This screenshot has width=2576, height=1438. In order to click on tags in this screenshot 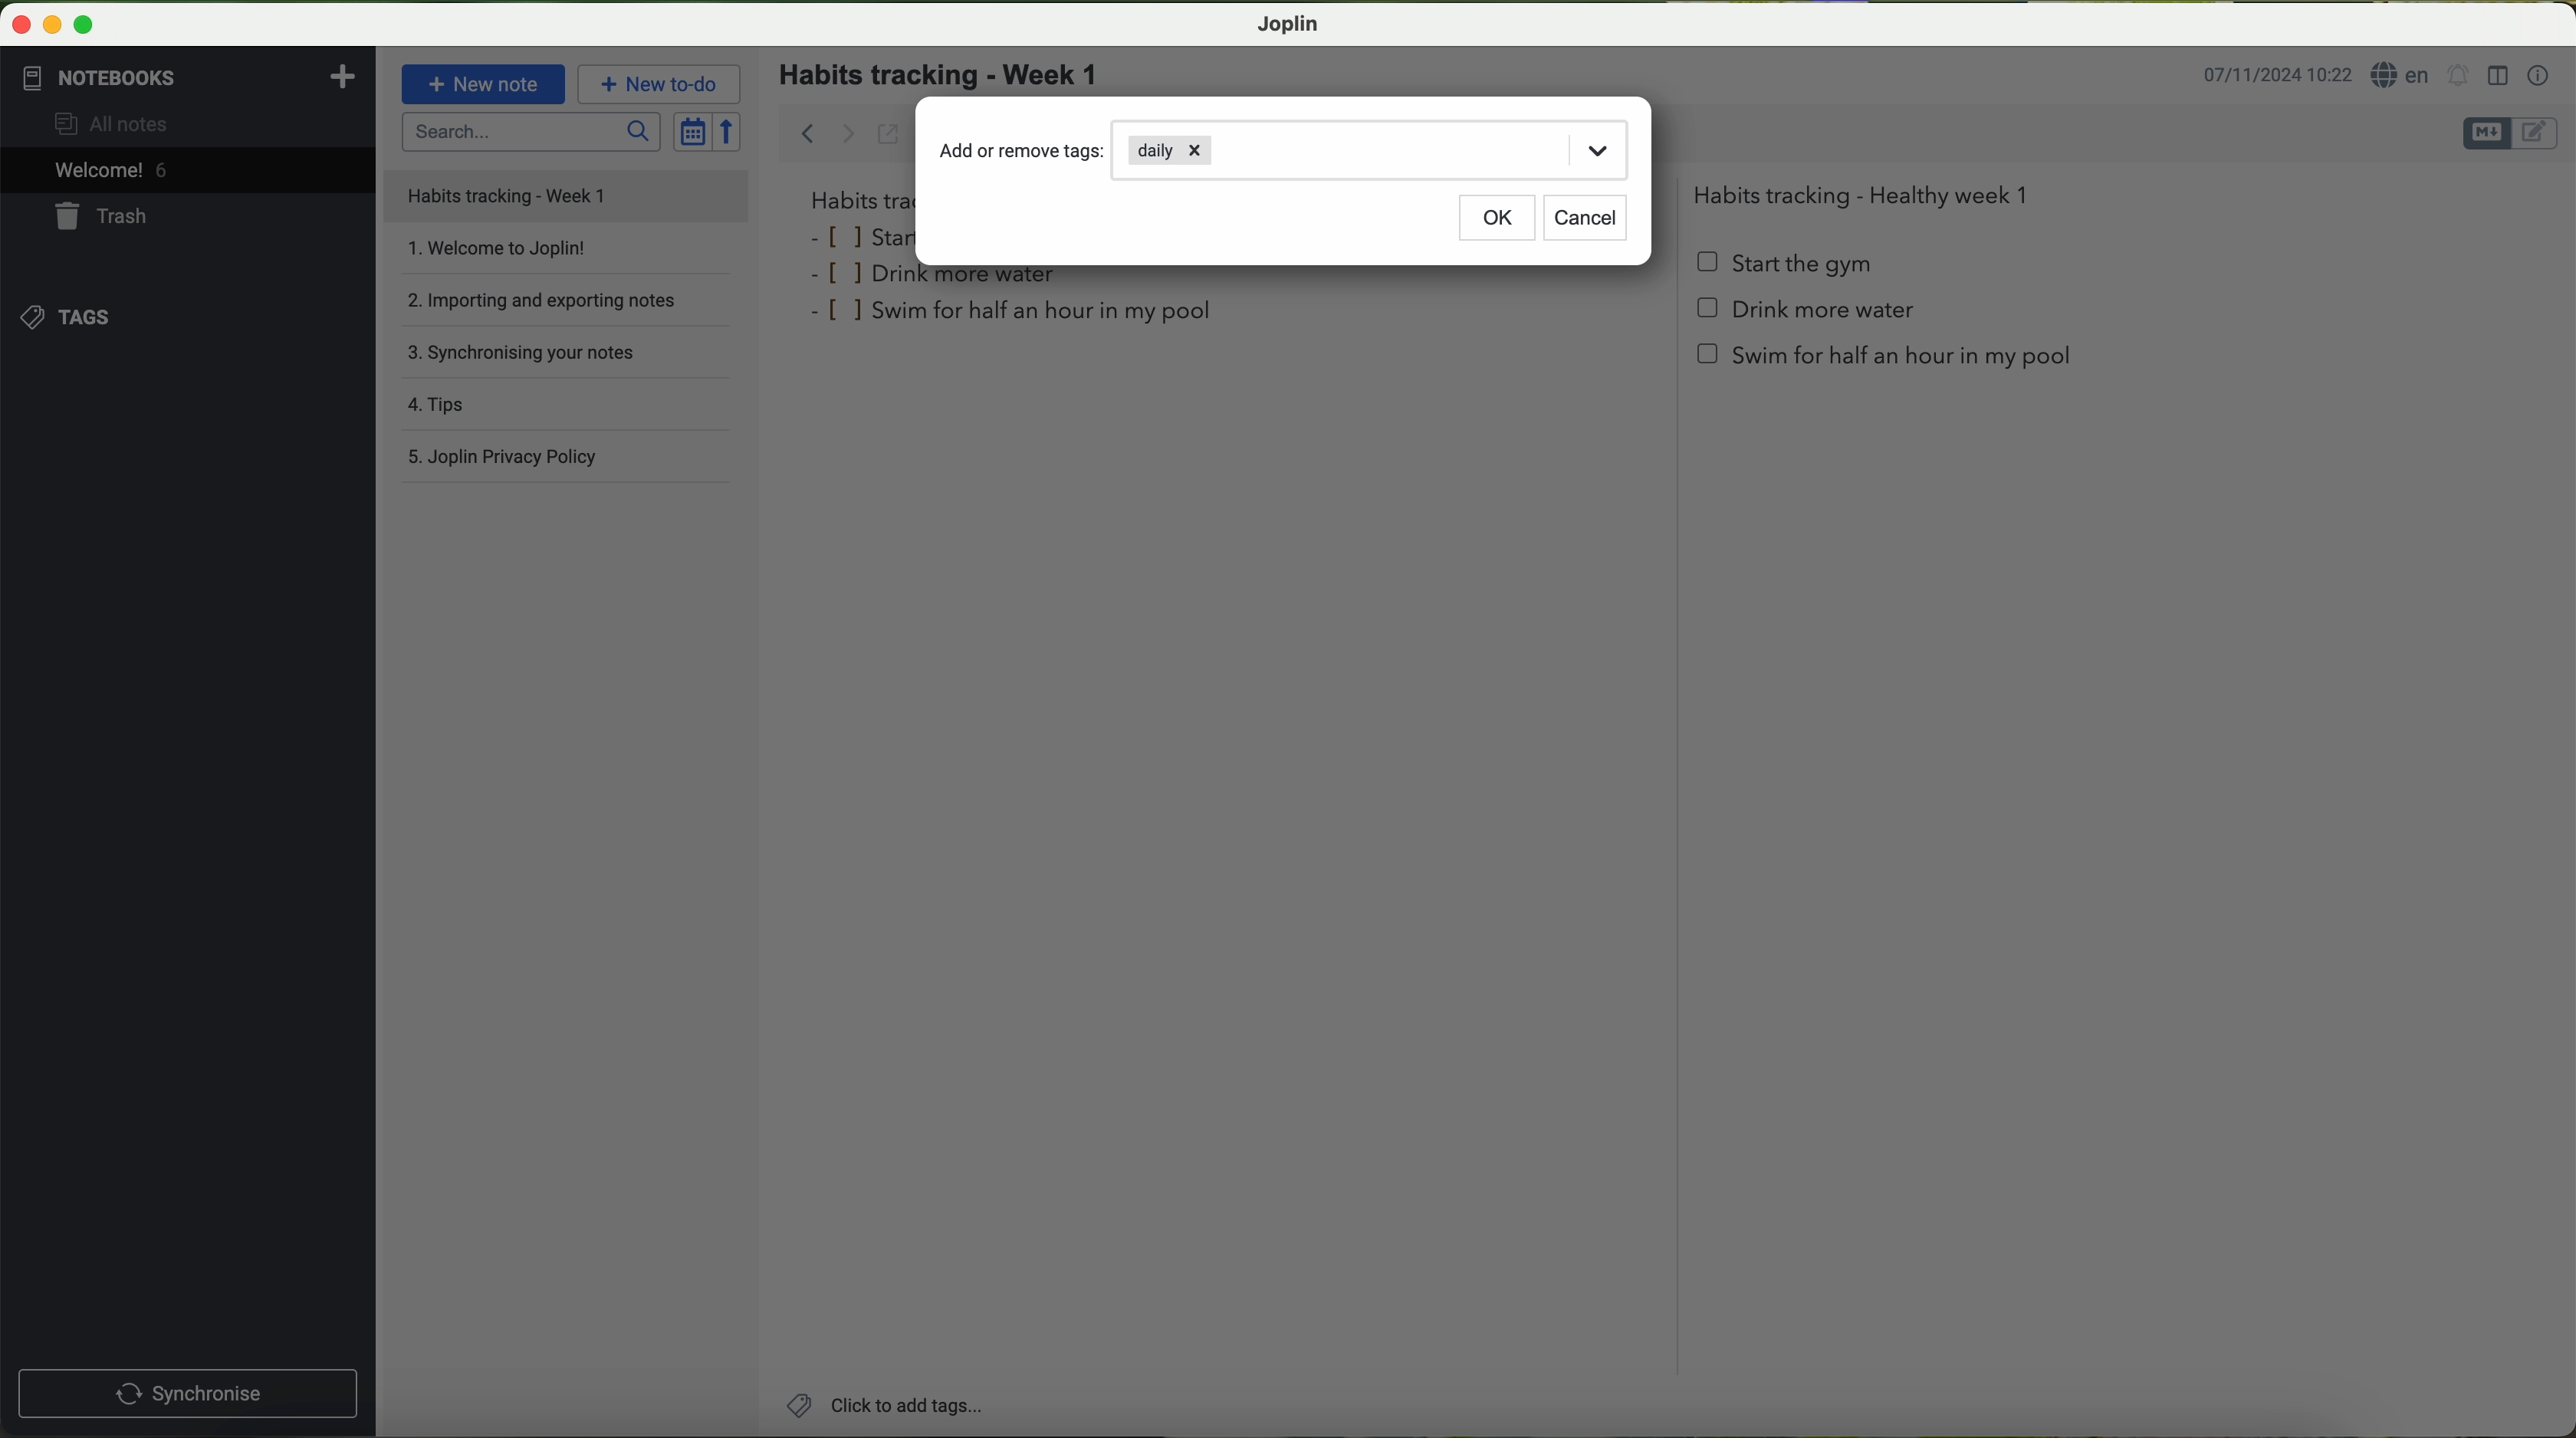, I will do `click(67, 318)`.